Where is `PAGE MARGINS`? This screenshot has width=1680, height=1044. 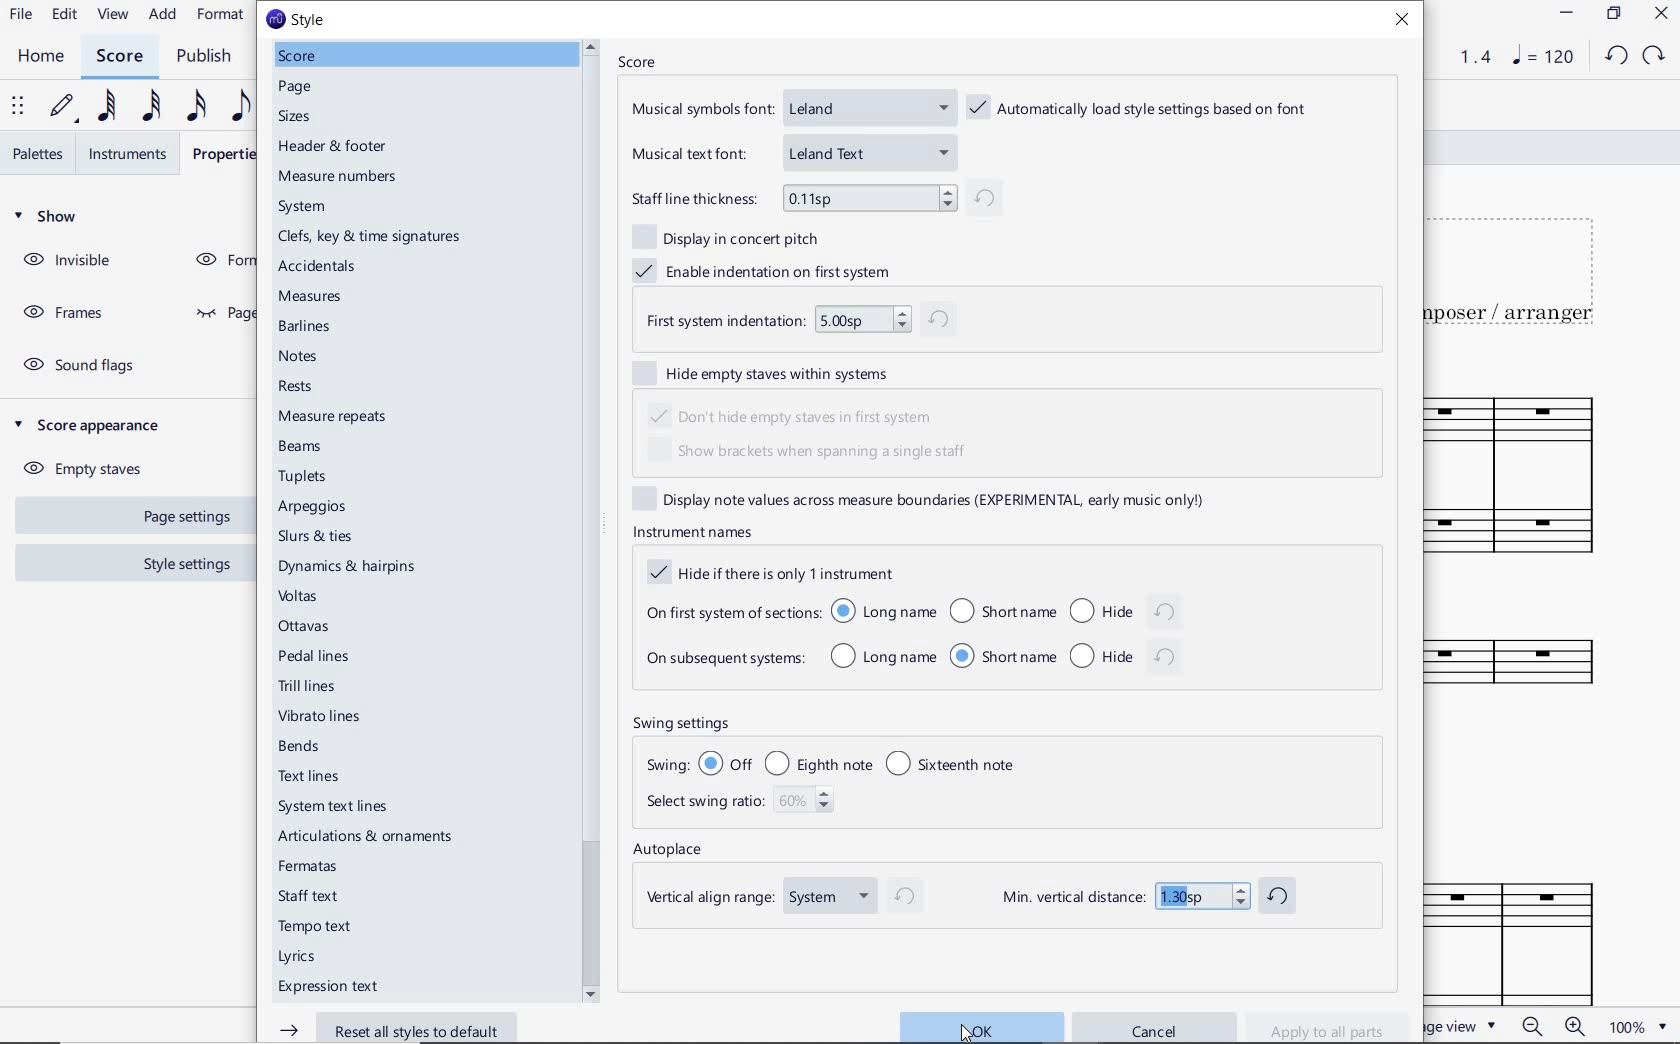 PAGE MARGINS is located at coordinates (219, 314).